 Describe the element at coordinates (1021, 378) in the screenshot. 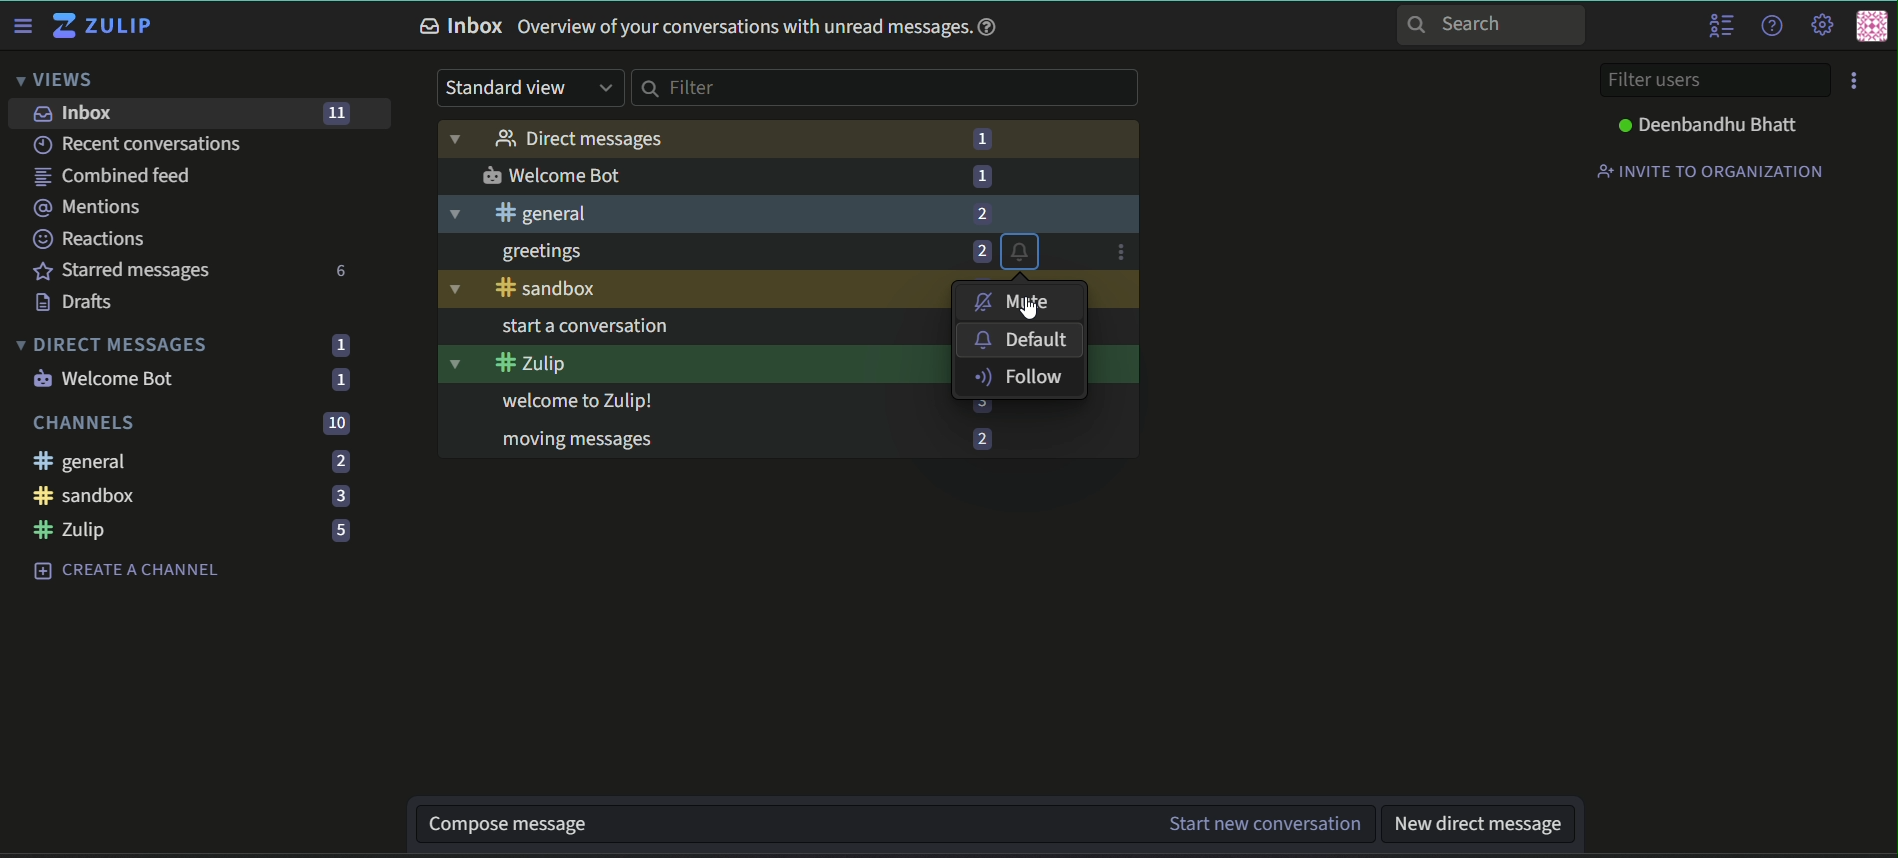

I see `follow` at that location.